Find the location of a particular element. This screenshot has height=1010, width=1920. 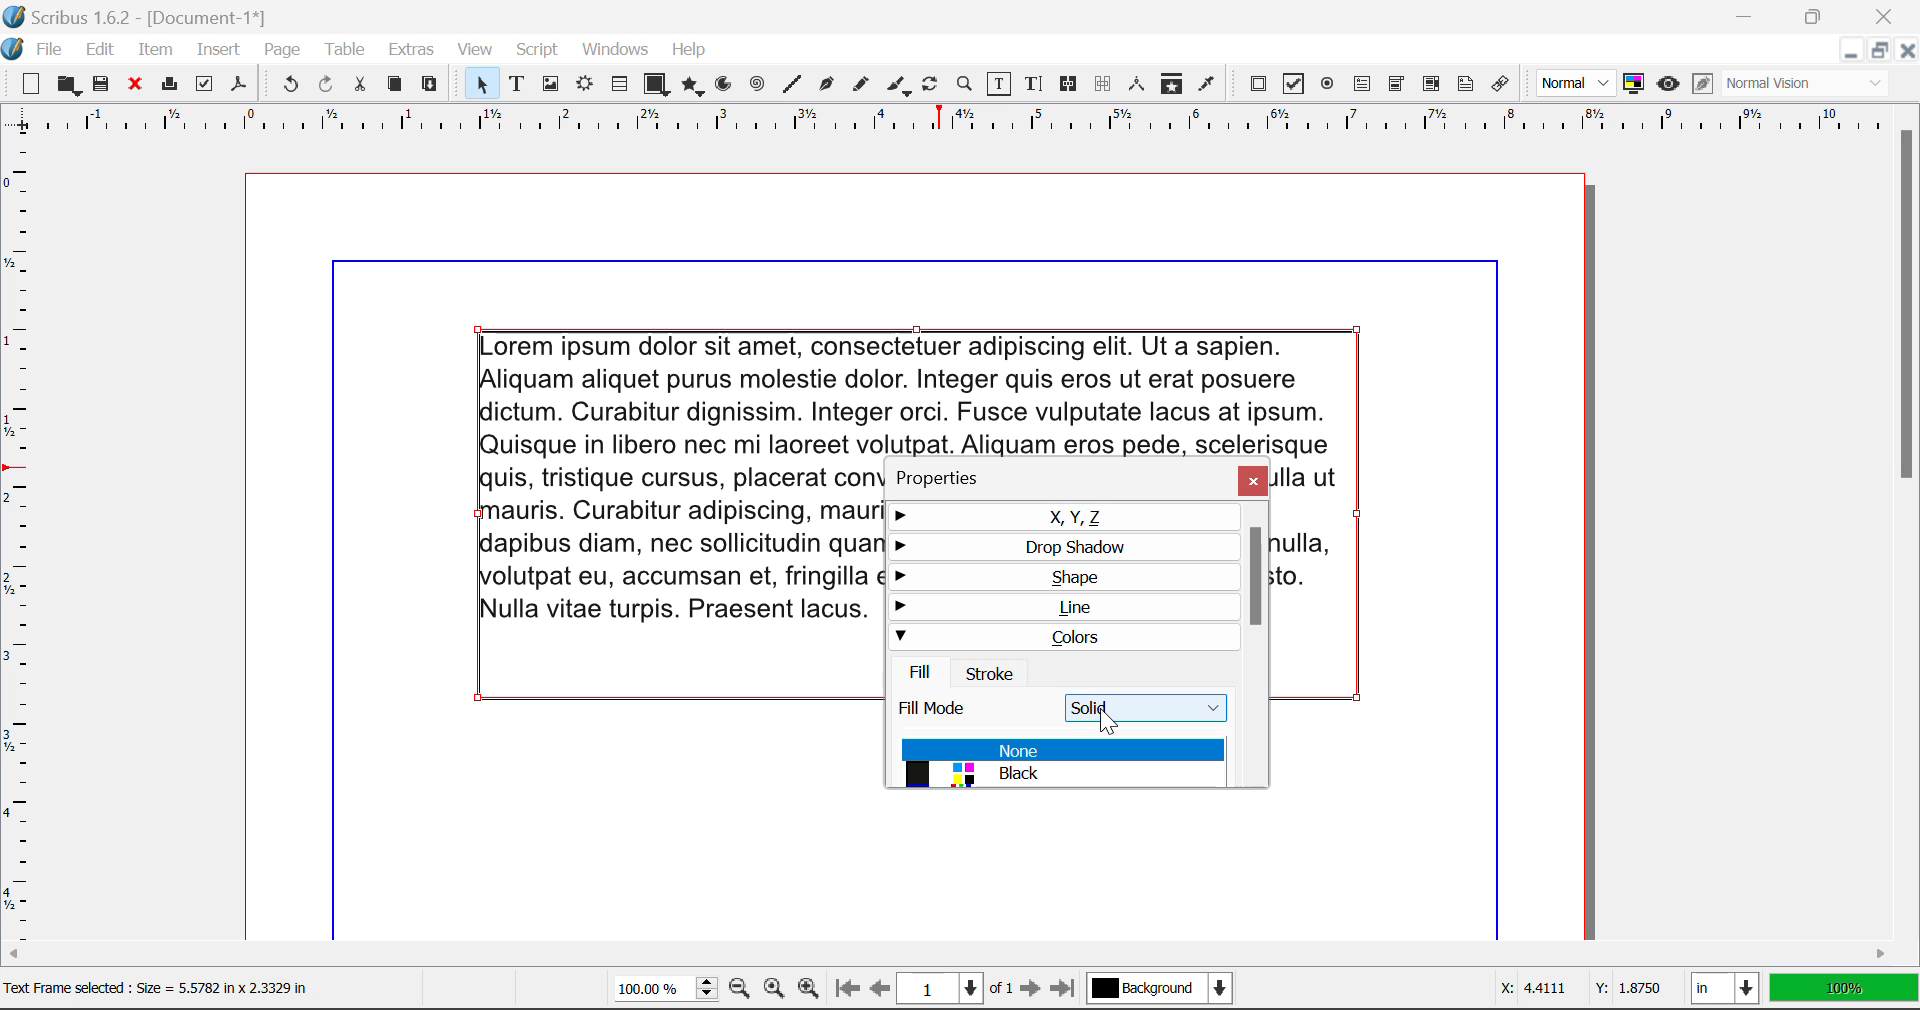

Close is located at coordinates (1888, 14).